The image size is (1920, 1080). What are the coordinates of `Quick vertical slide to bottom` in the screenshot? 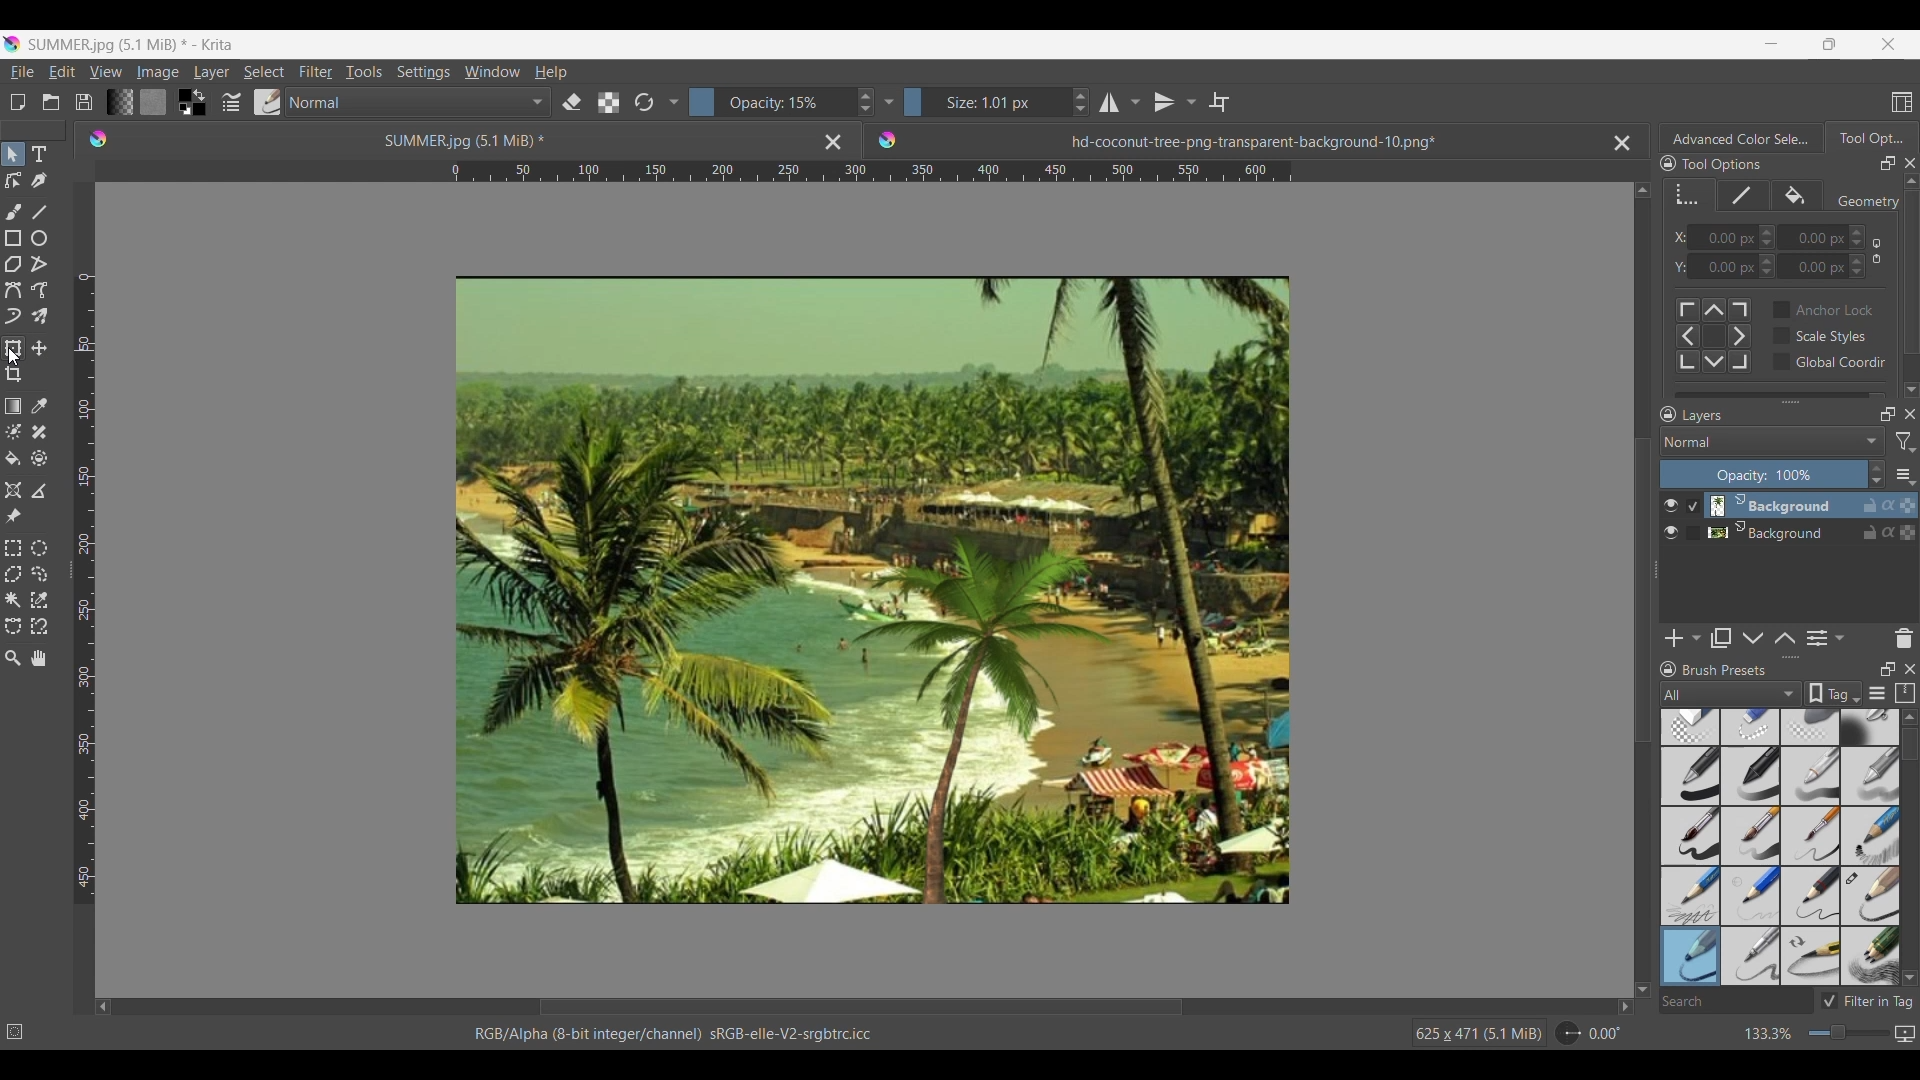 It's located at (1911, 390).